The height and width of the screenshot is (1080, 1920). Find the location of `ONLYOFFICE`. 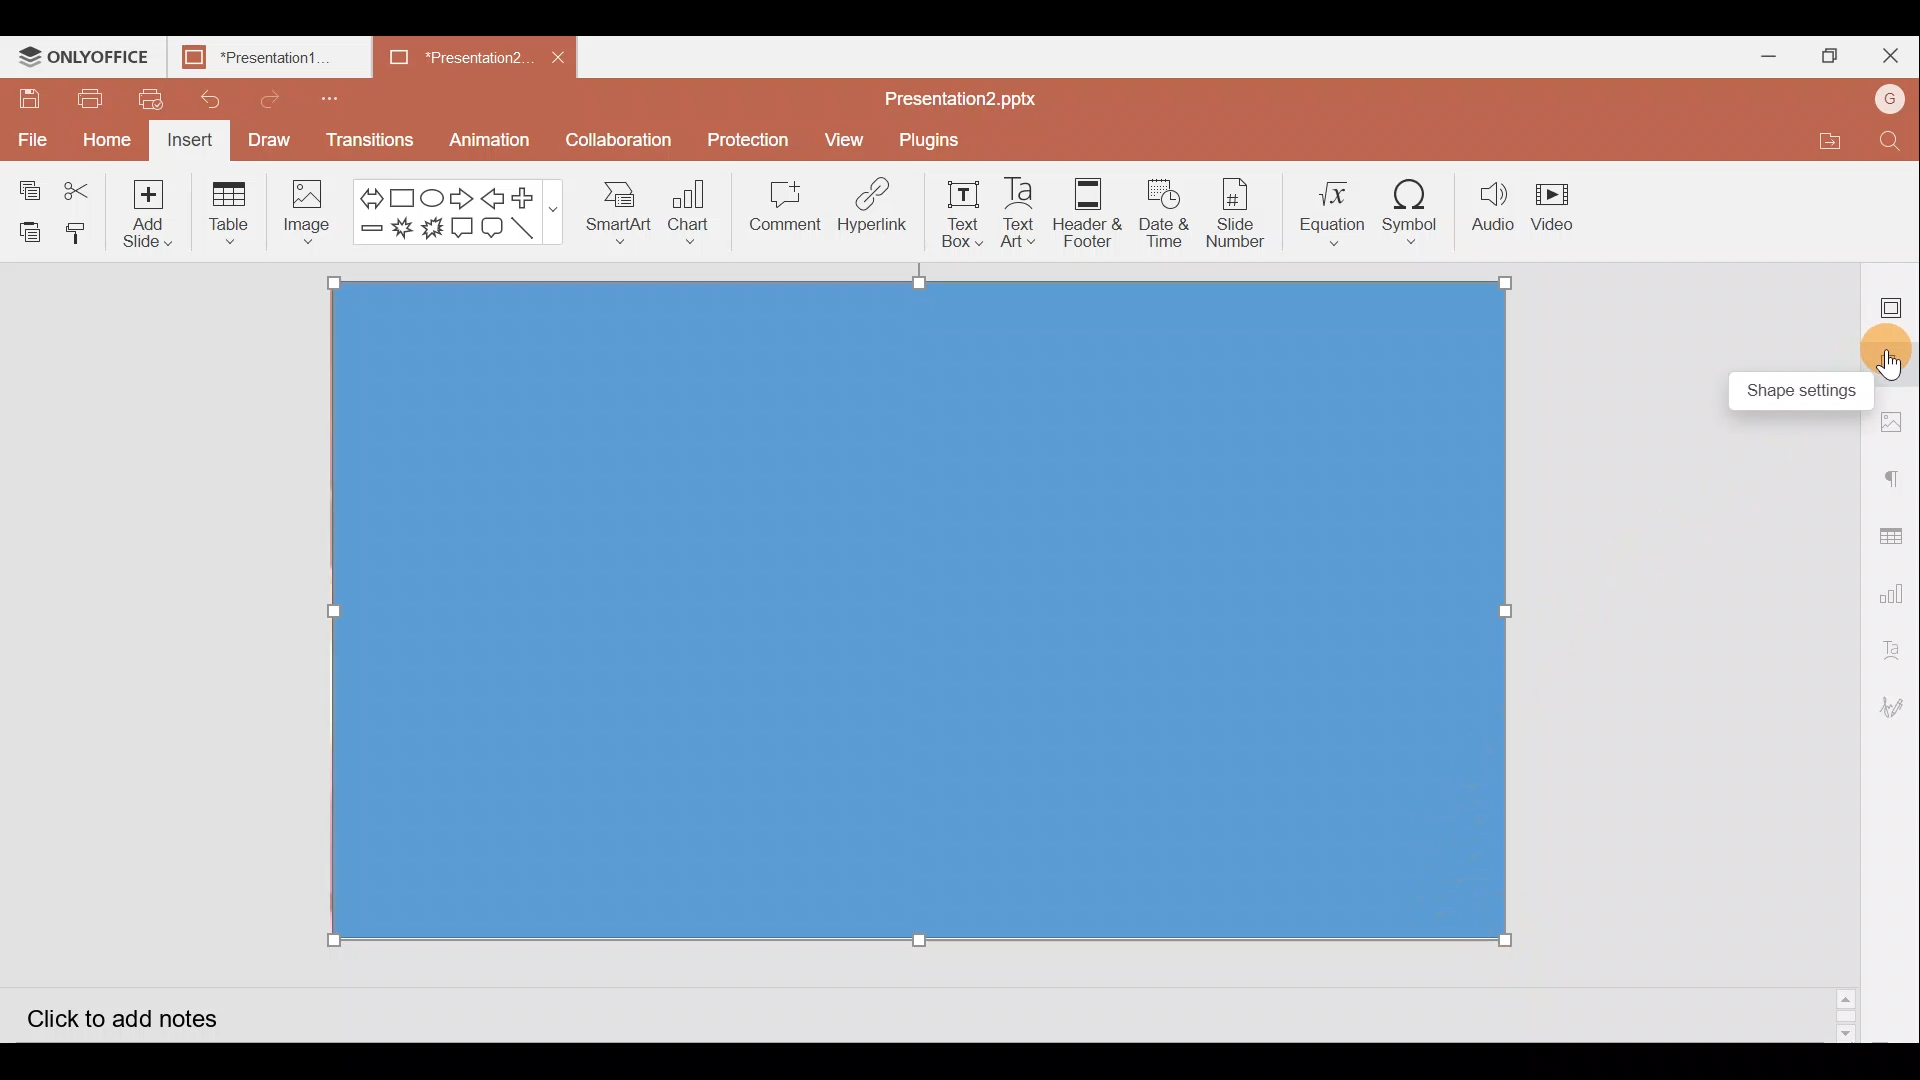

ONLYOFFICE is located at coordinates (84, 52).